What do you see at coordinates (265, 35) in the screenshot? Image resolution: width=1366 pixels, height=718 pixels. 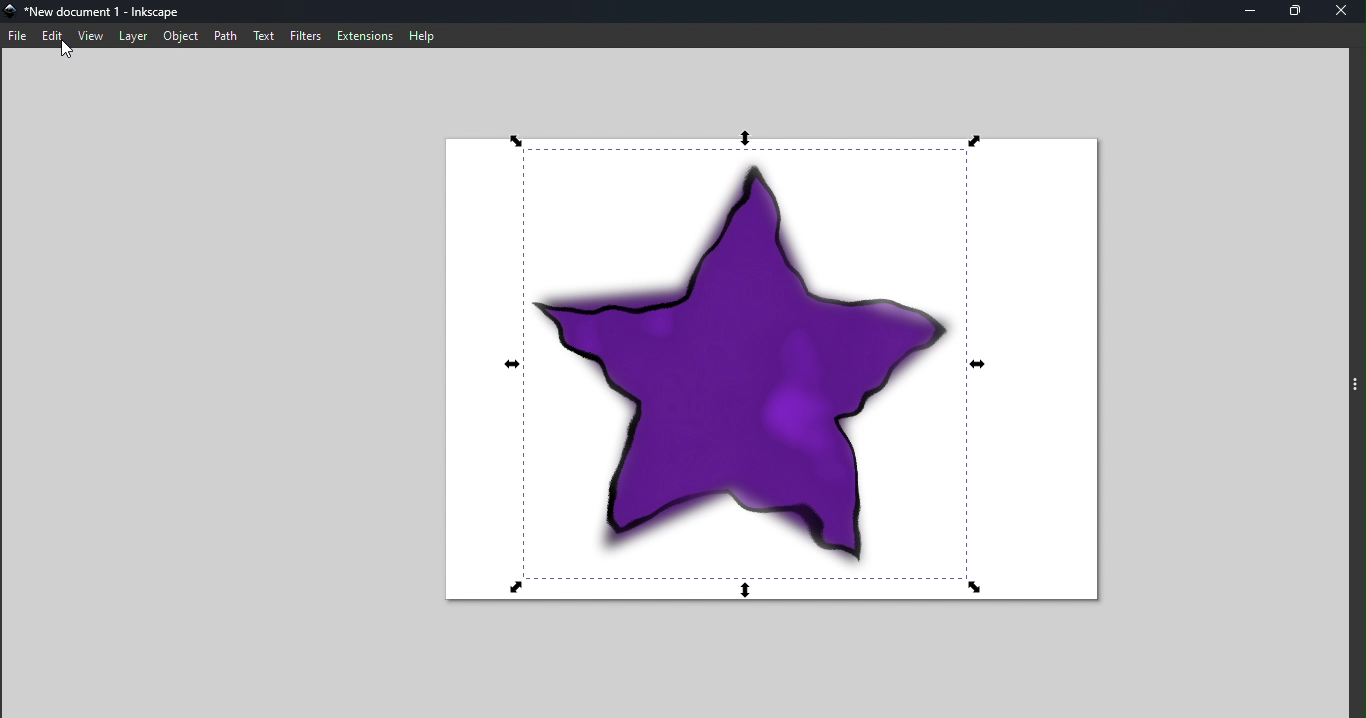 I see `Text` at bounding box center [265, 35].